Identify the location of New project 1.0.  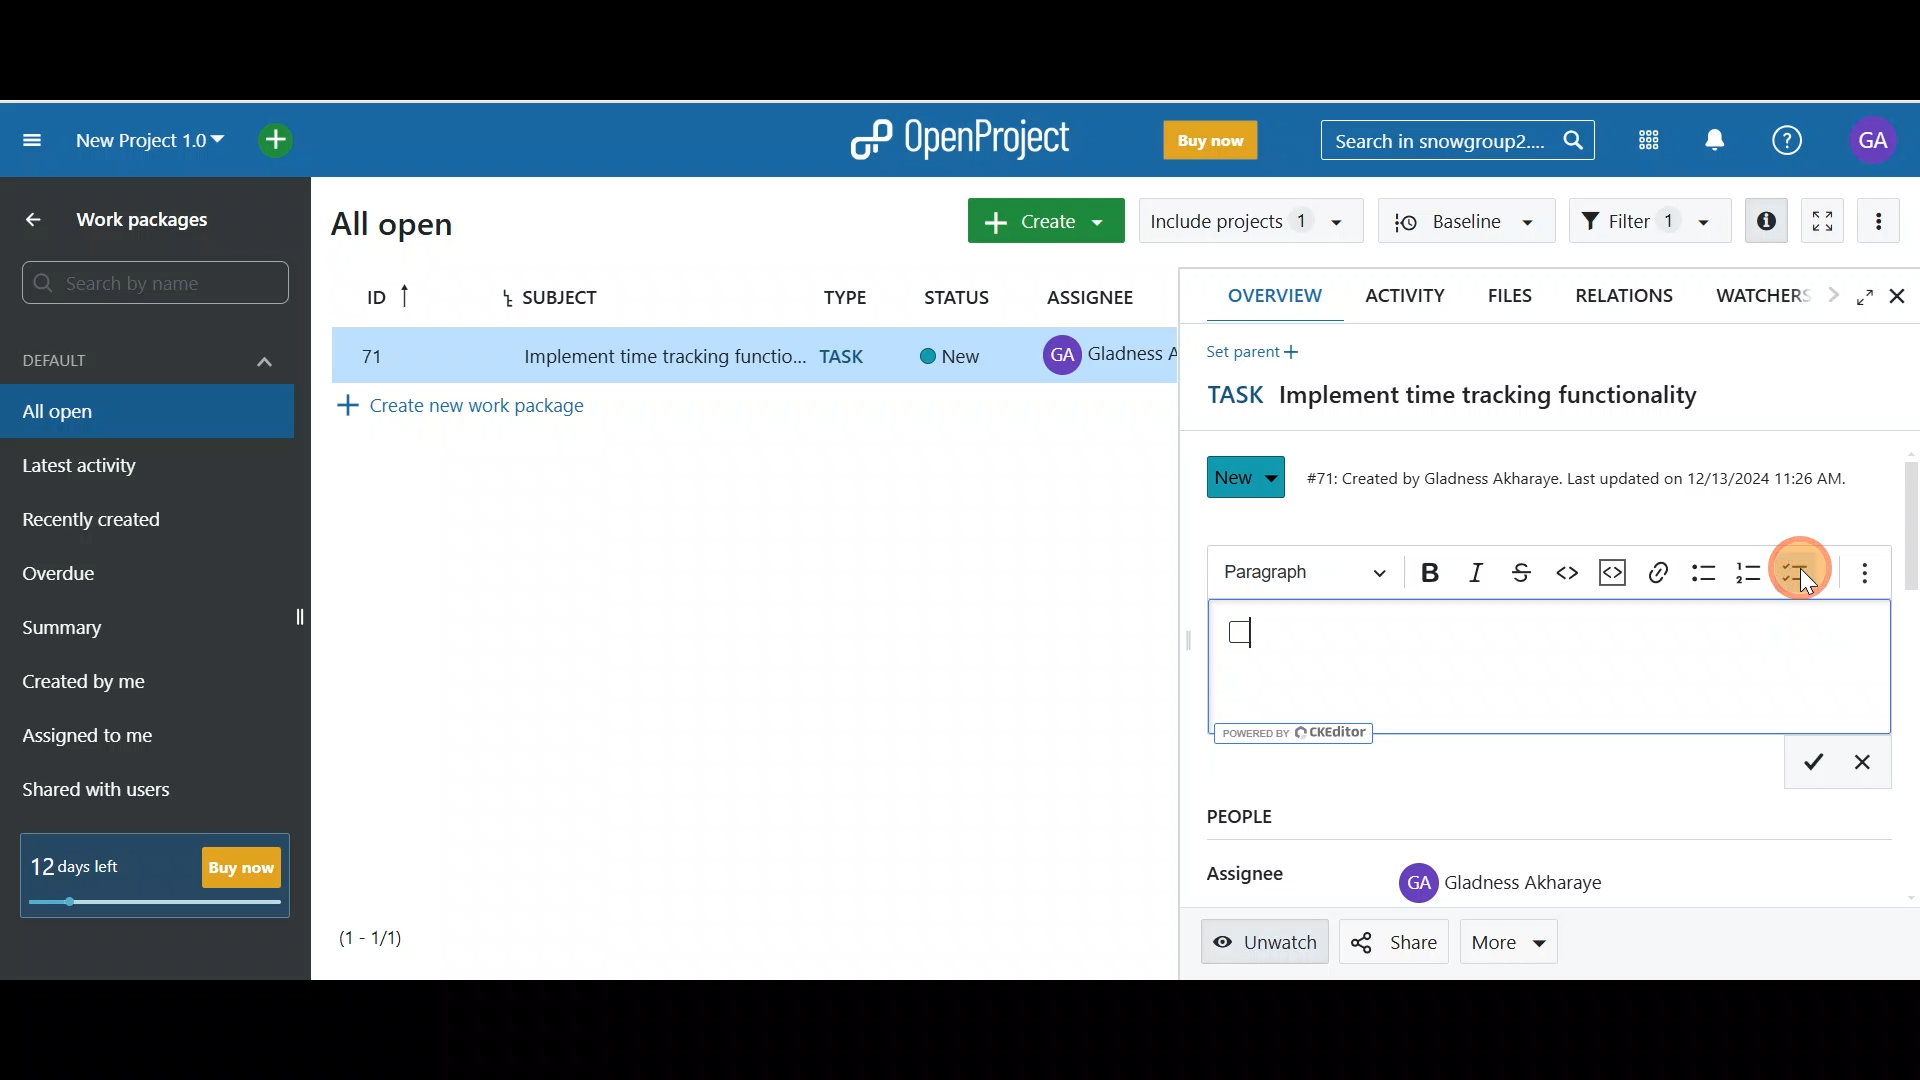
(143, 137).